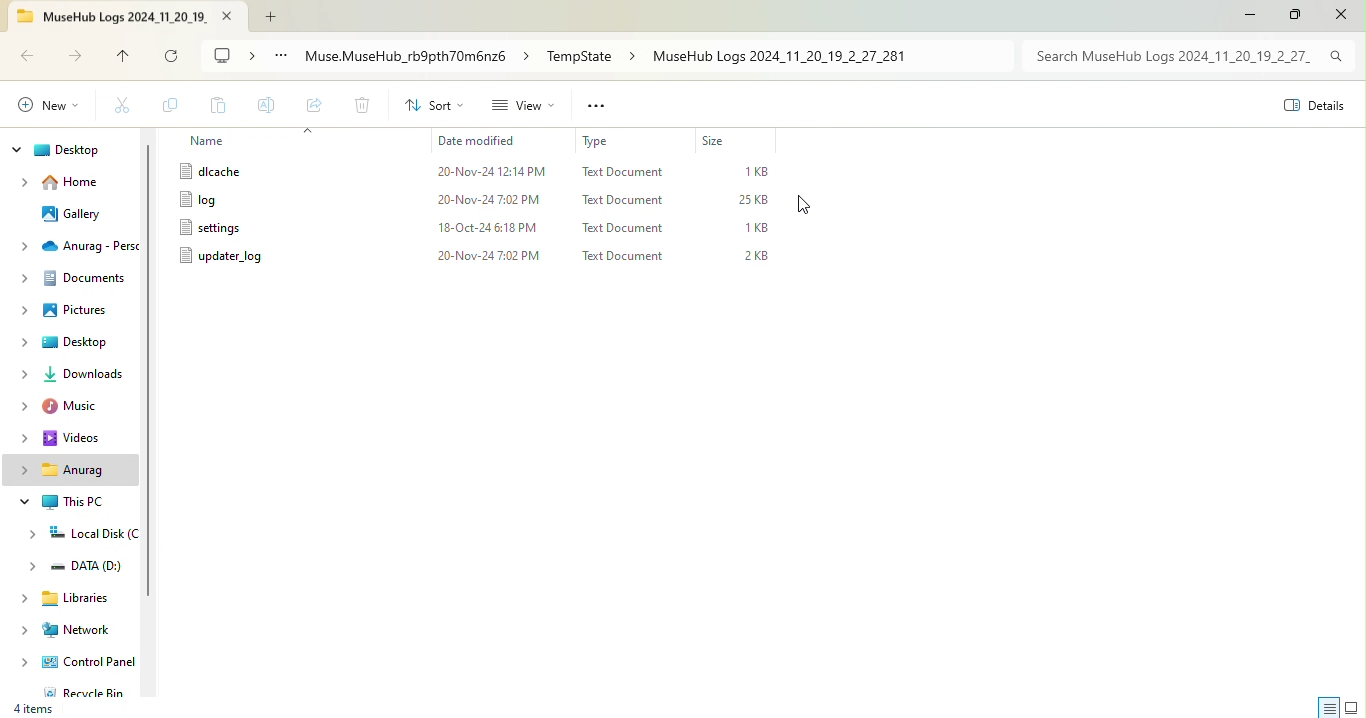  I want to click on Size, so click(722, 141).